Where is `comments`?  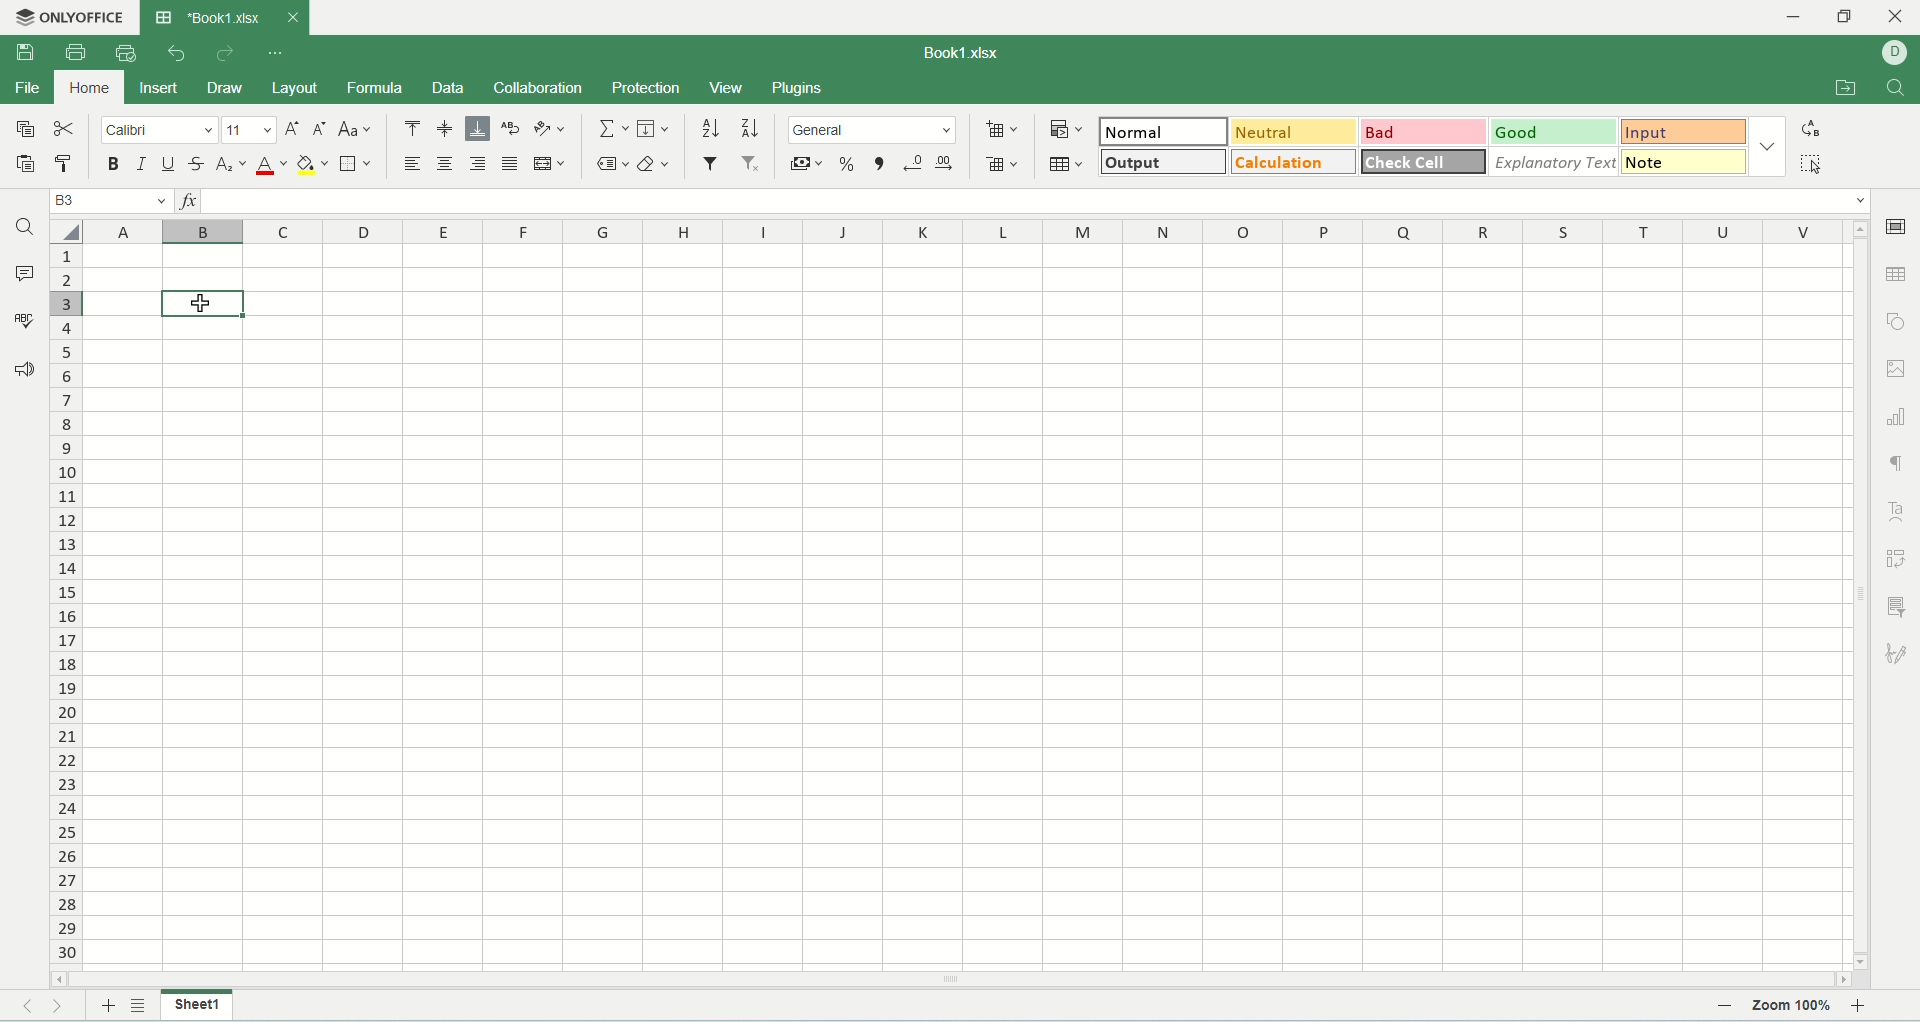
comments is located at coordinates (23, 271).